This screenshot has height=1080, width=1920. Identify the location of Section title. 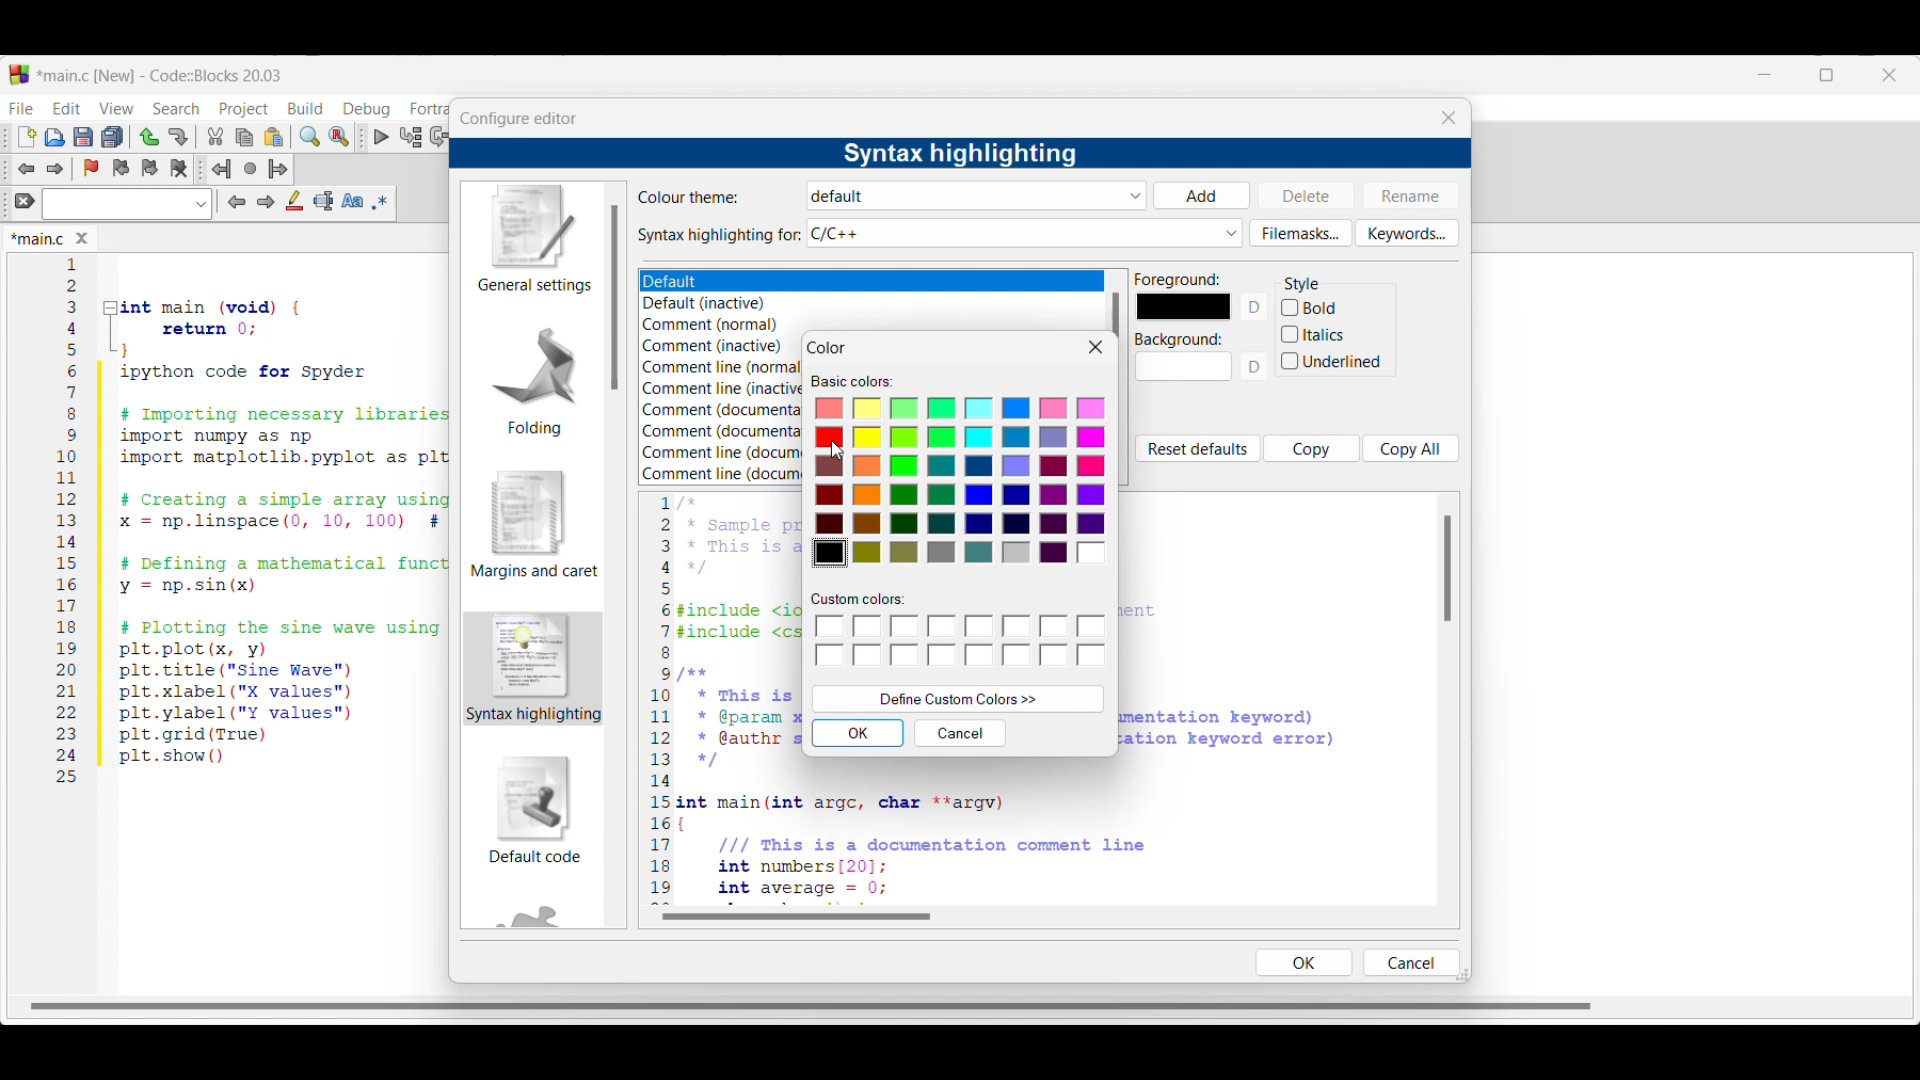
(1302, 284).